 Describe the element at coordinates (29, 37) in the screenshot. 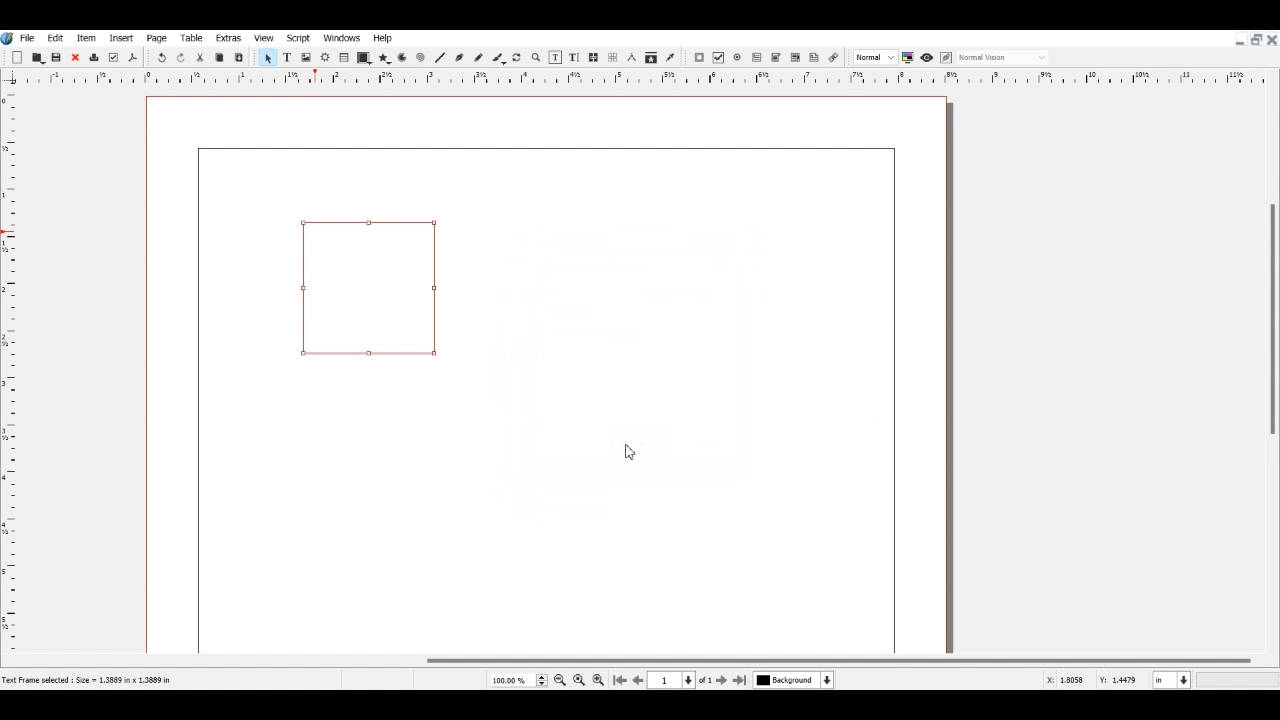

I see `File` at that location.